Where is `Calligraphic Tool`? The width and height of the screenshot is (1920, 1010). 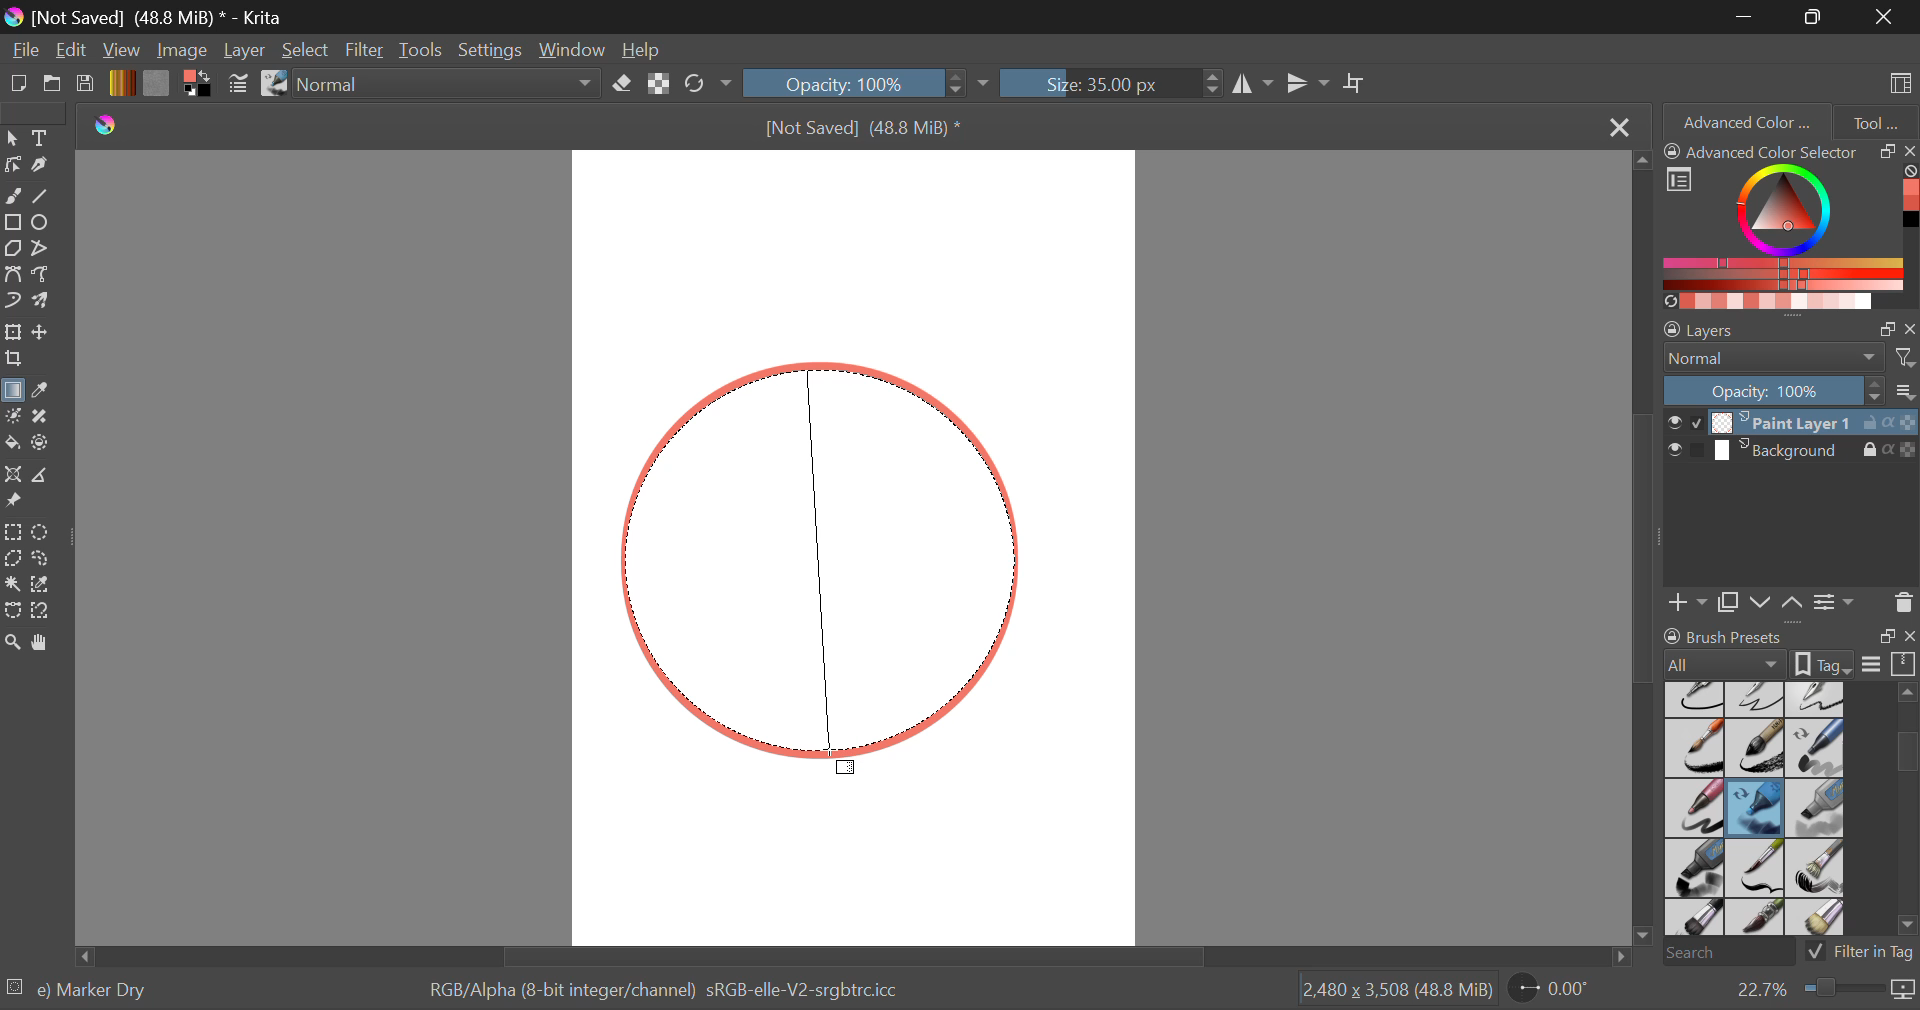
Calligraphic Tool is located at coordinates (44, 165).